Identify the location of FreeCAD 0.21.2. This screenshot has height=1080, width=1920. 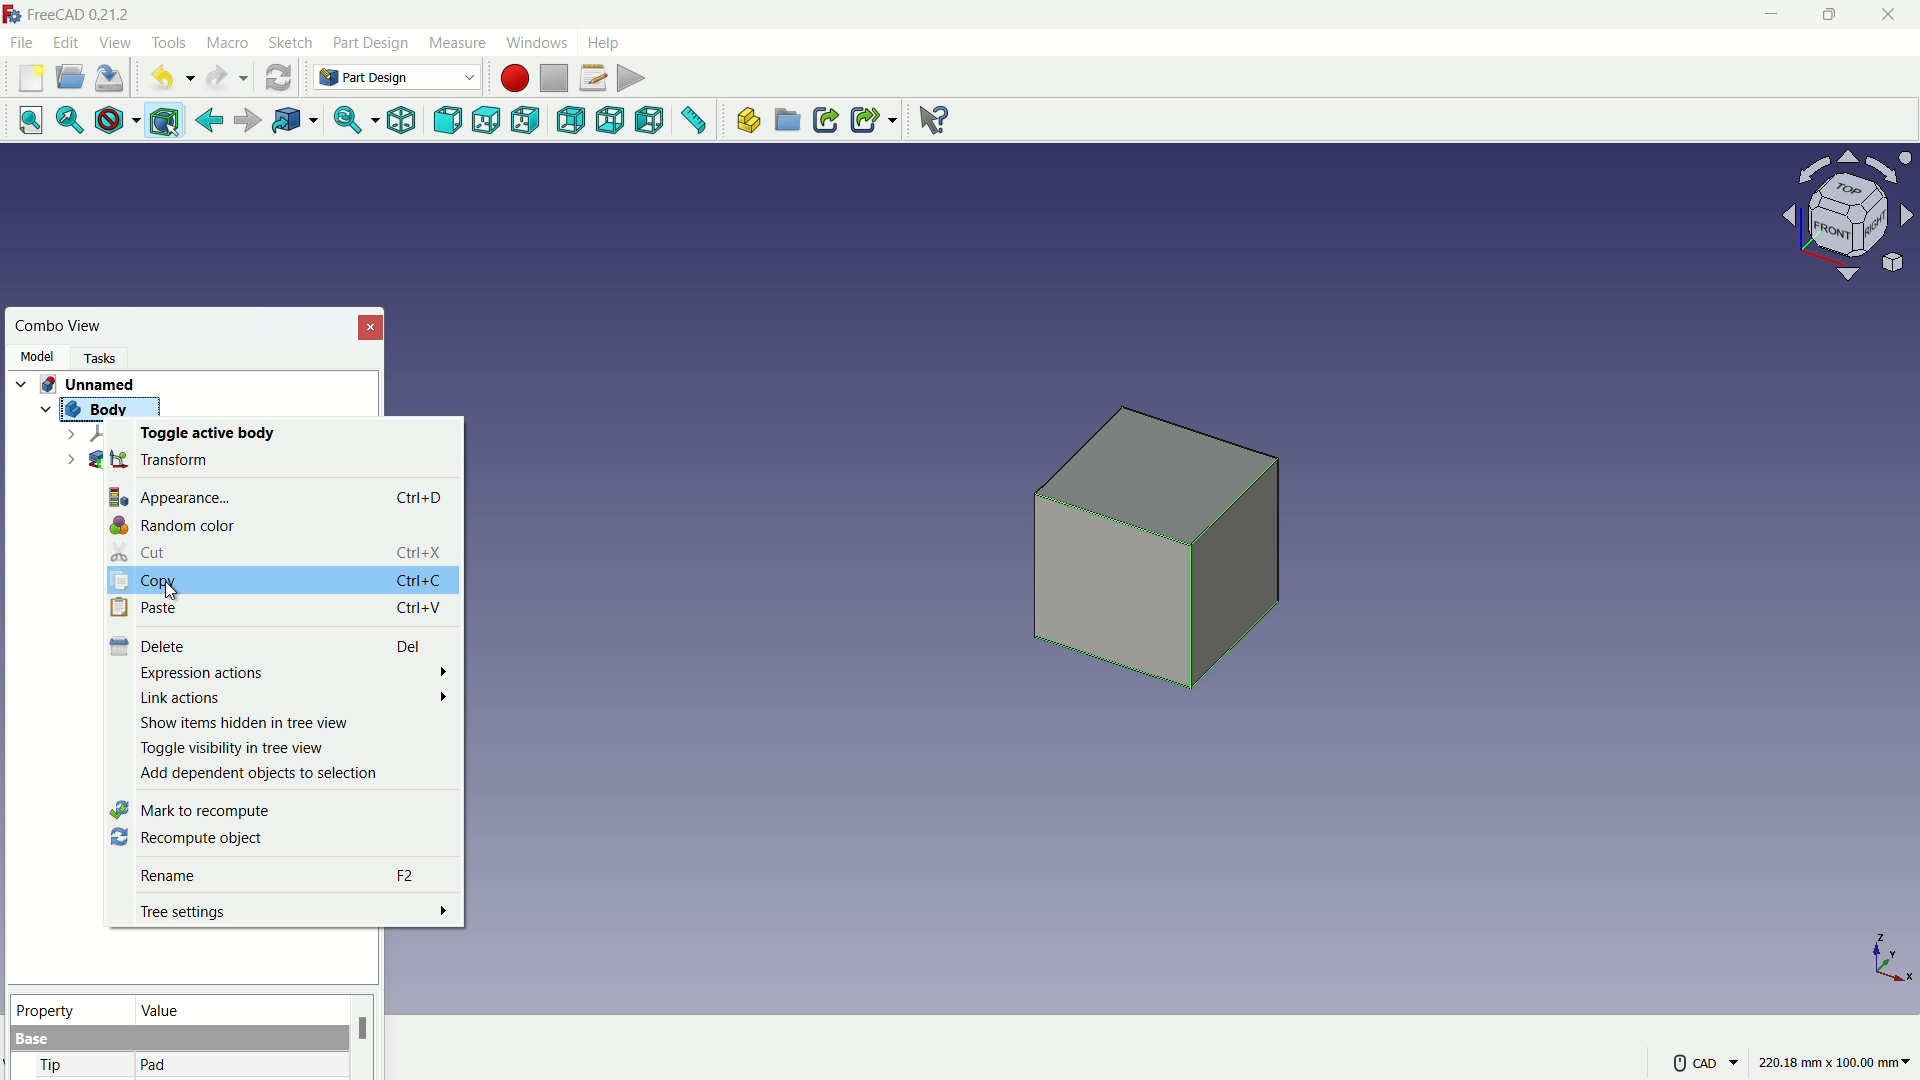
(70, 13).